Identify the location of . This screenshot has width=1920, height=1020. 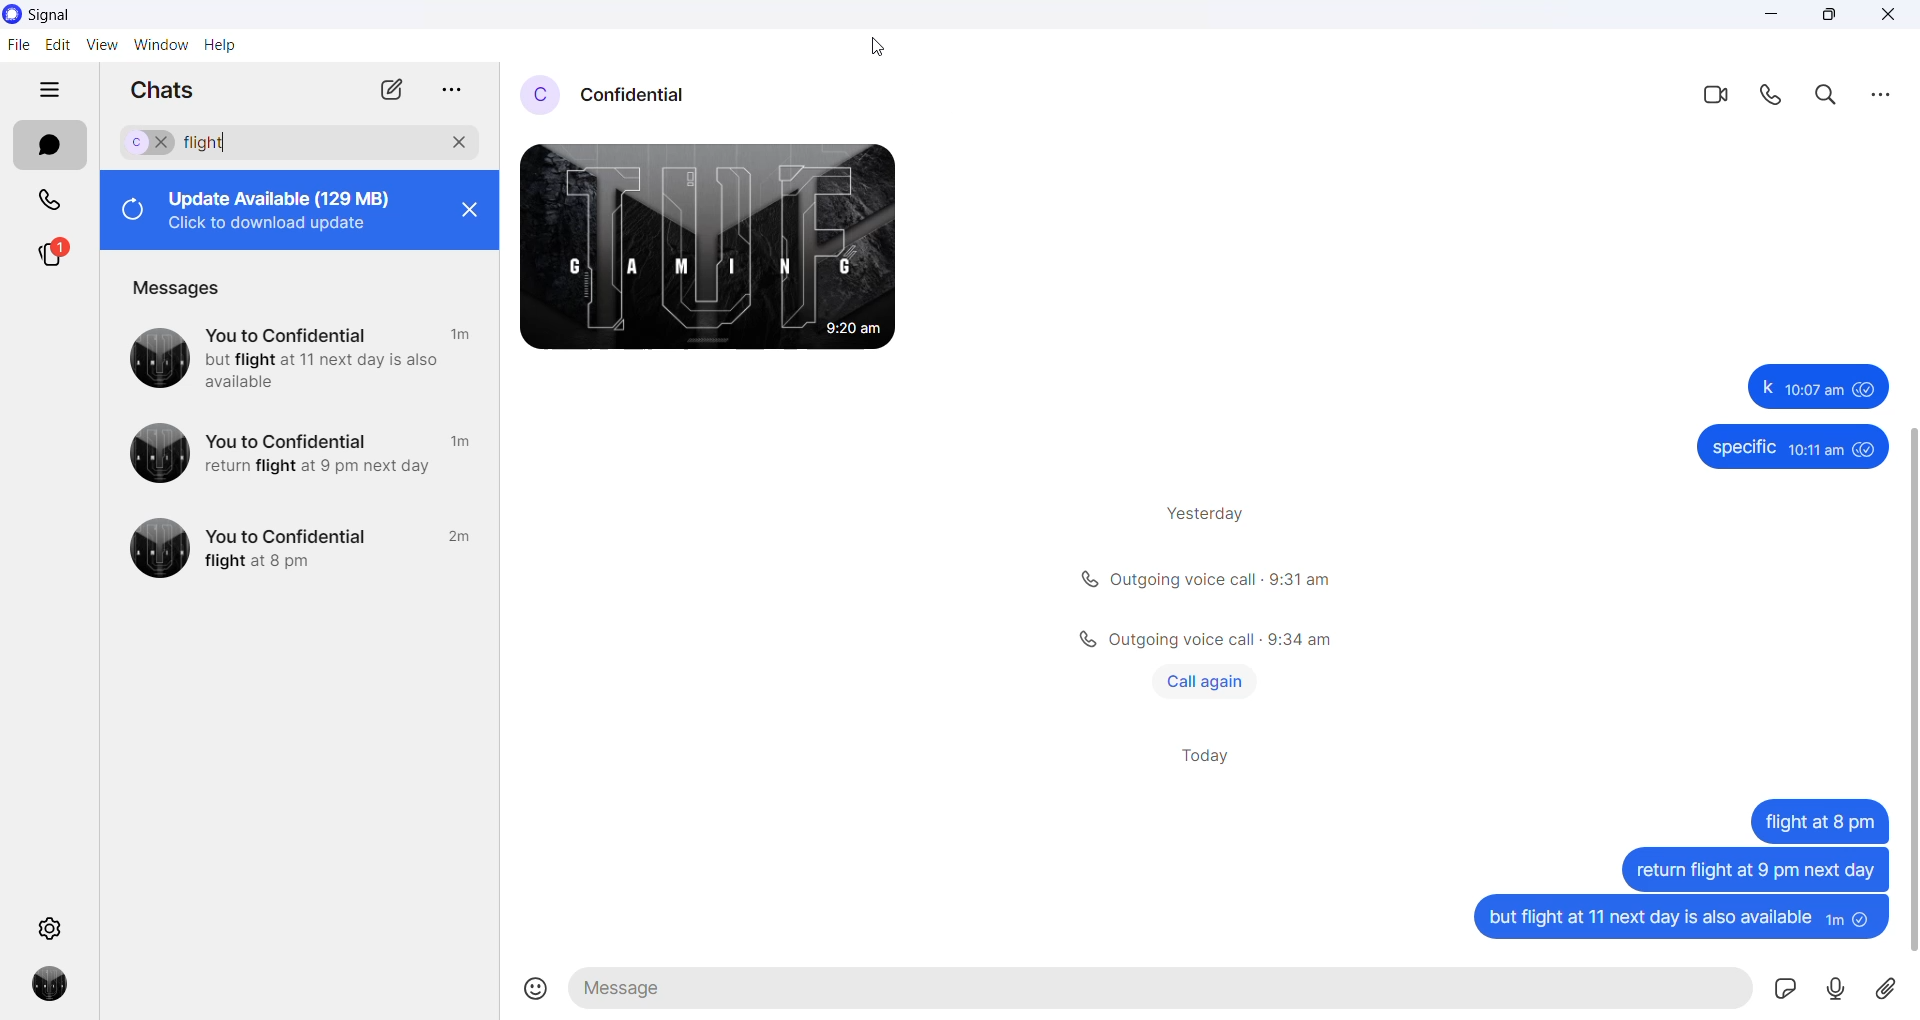
(301, 549).